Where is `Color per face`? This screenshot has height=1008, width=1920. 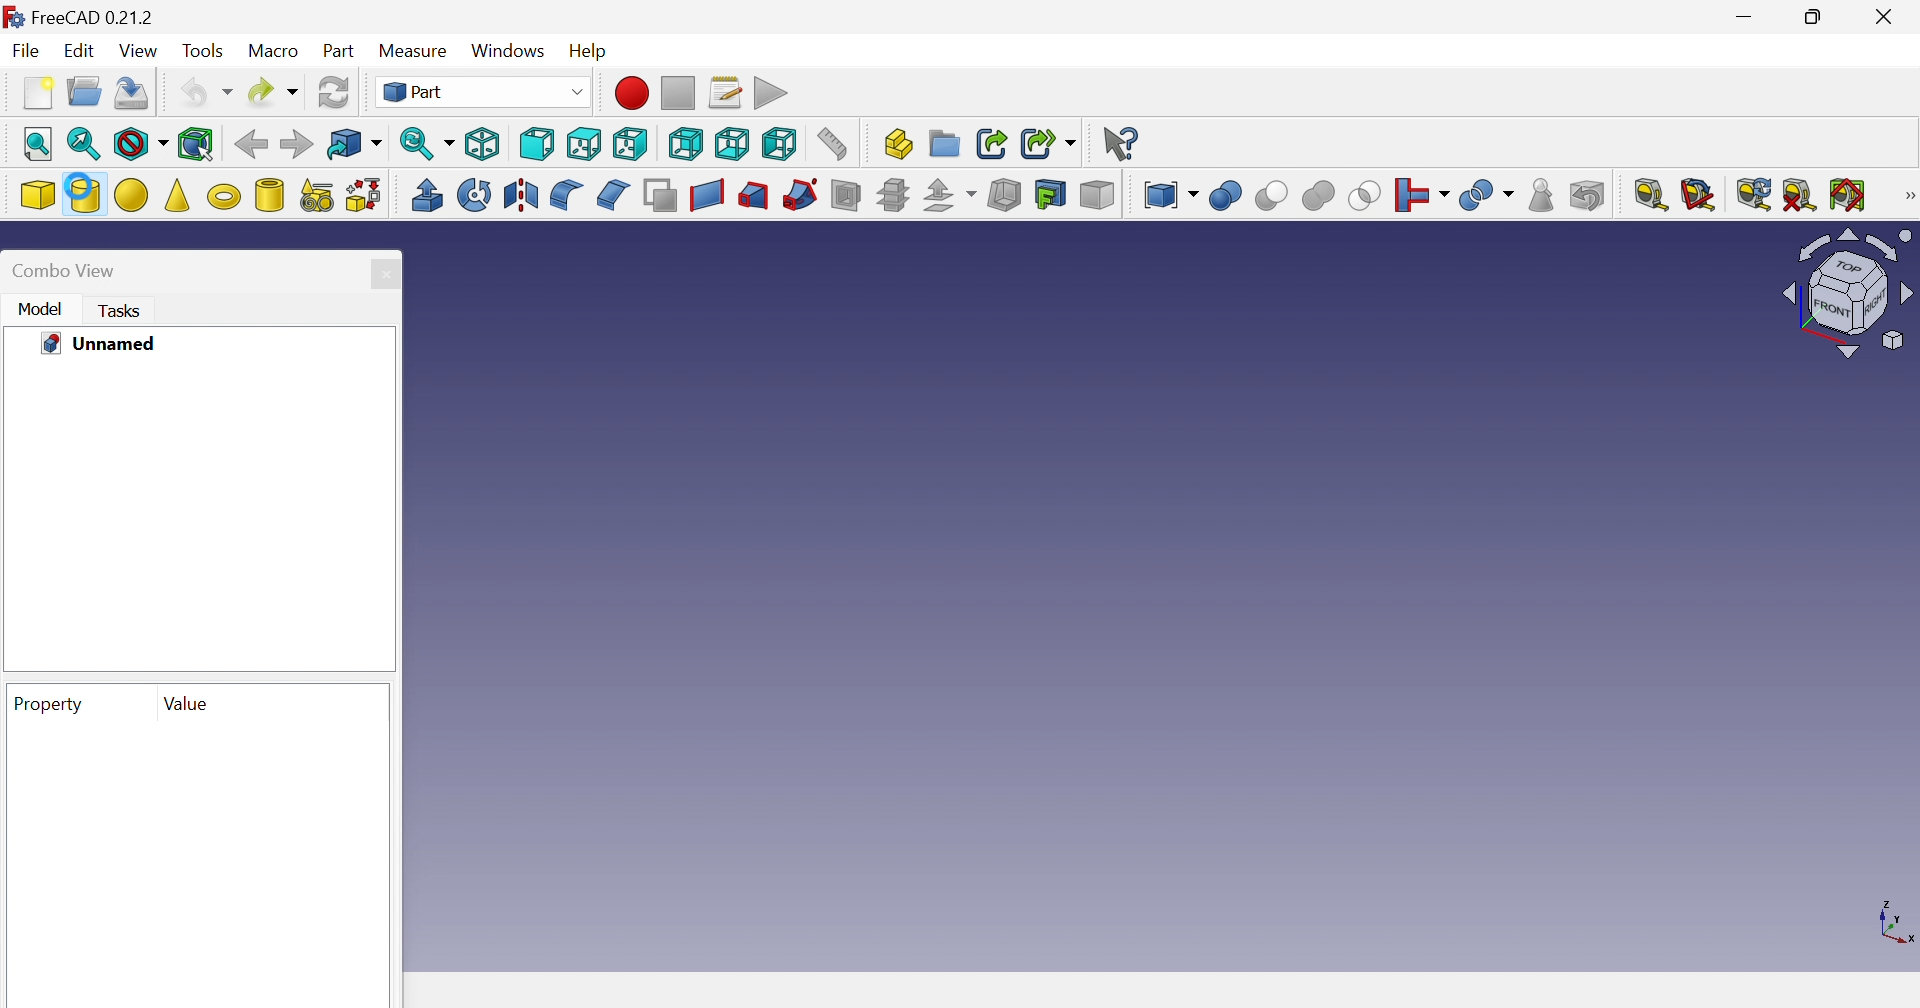
Color per face is located at coordinates (1099, 197).